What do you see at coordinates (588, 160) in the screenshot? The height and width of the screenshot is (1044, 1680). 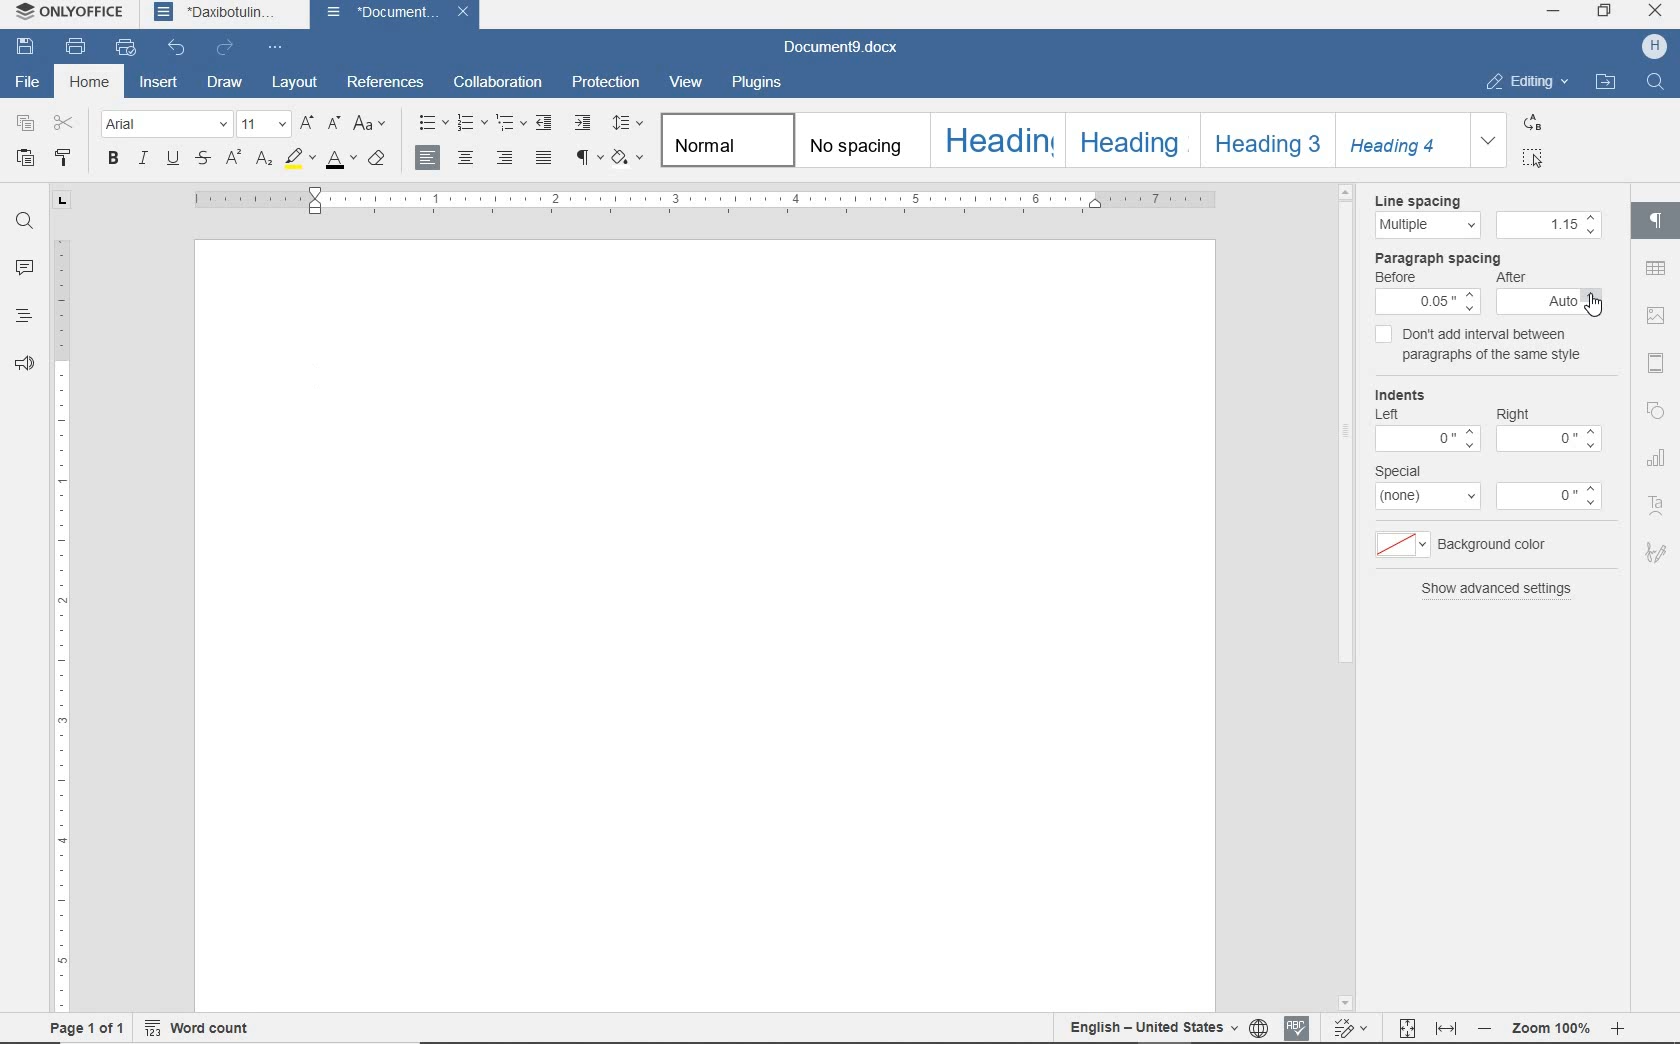 I see `nonprinting characters` at bounding box center [588, 160].